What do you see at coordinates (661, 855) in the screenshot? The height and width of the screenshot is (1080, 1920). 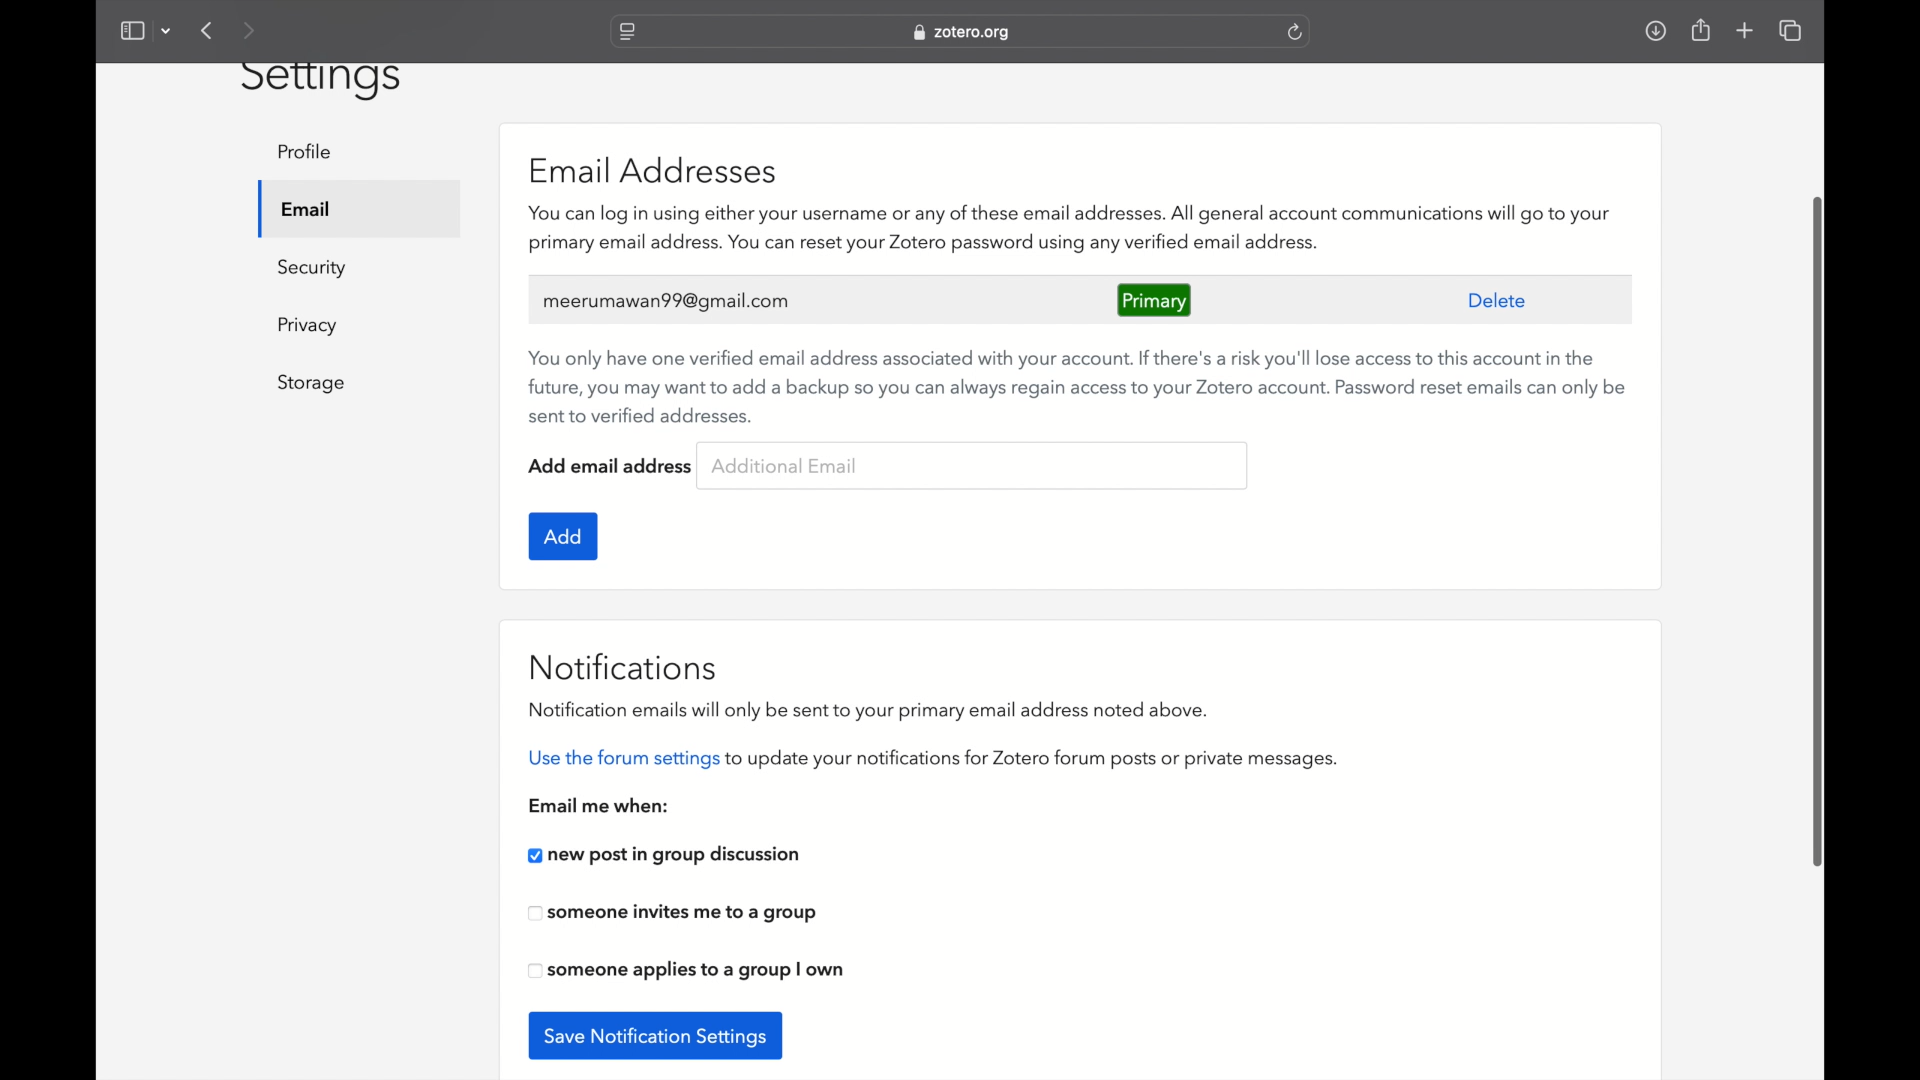 I see `new post in group discussion` at bounding box center [661, 855].